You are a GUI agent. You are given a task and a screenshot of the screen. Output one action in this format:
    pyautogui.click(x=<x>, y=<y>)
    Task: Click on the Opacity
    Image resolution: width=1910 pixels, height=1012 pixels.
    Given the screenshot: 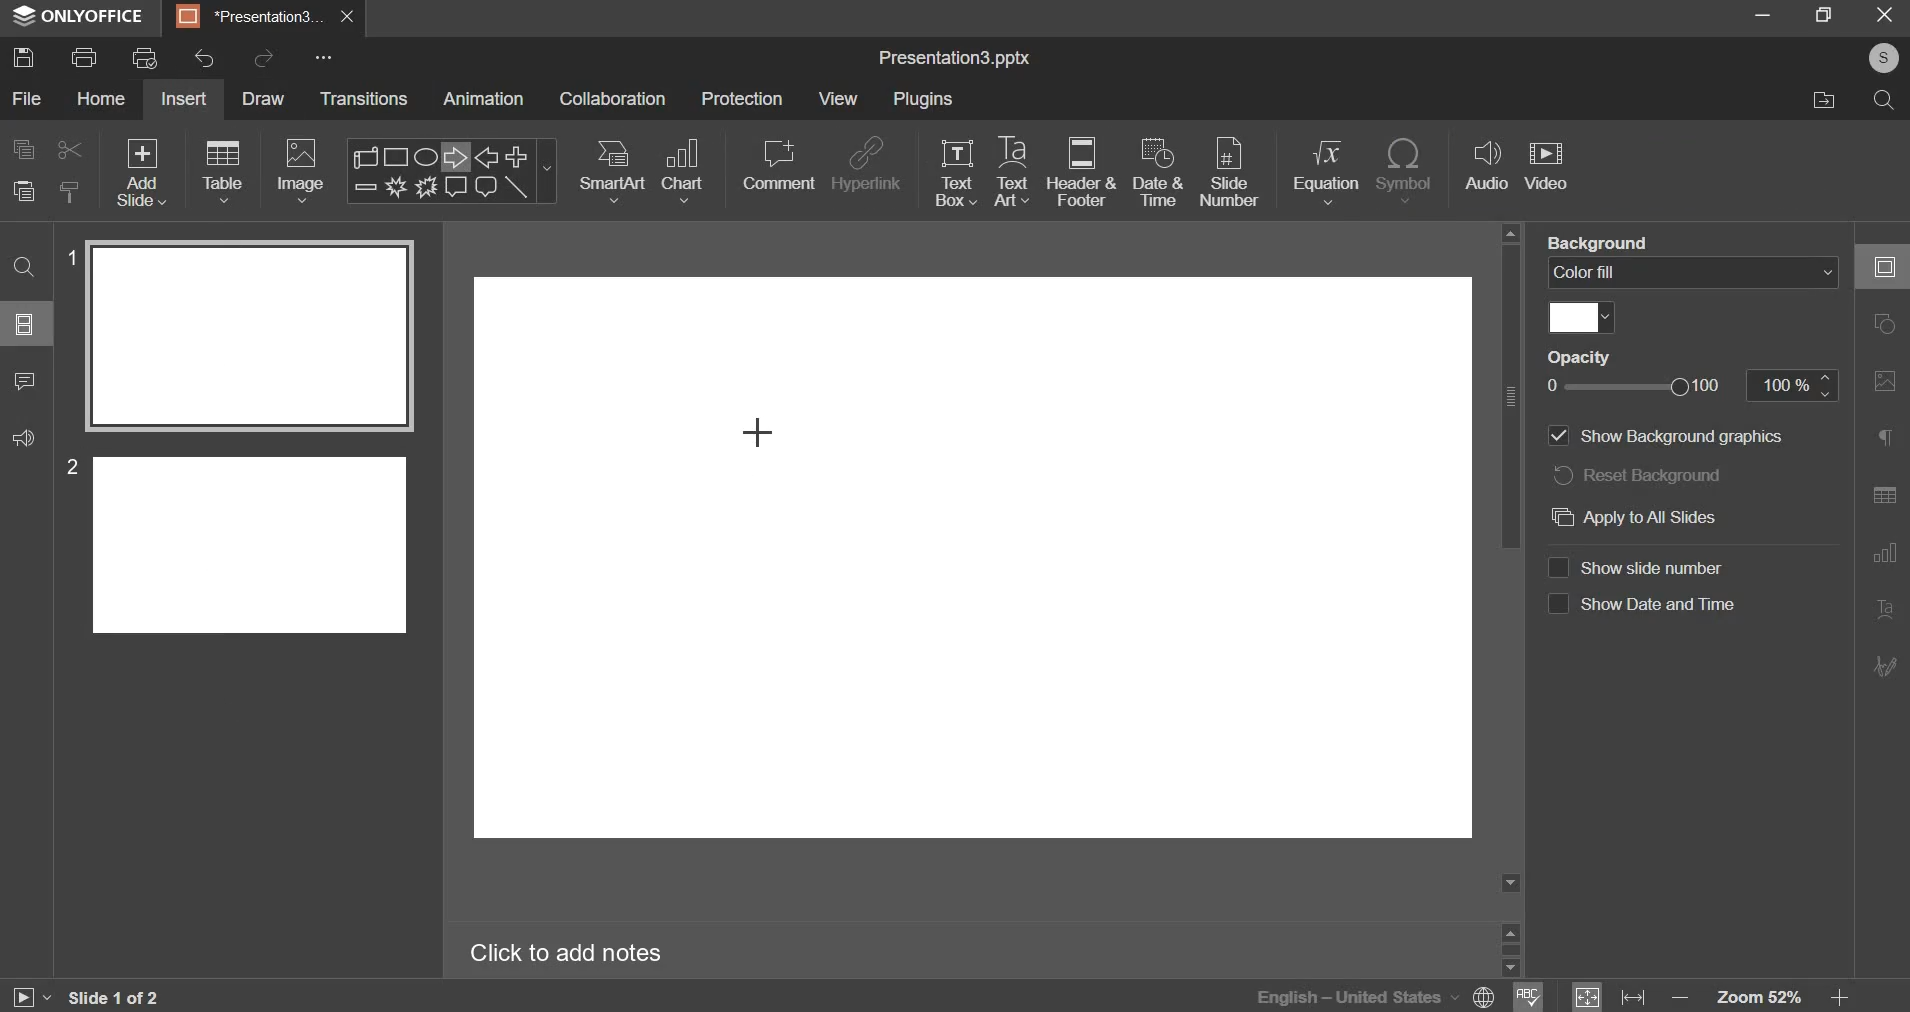 What is the action you would take?
    pyautogui.click(x=1579, y=356)
    